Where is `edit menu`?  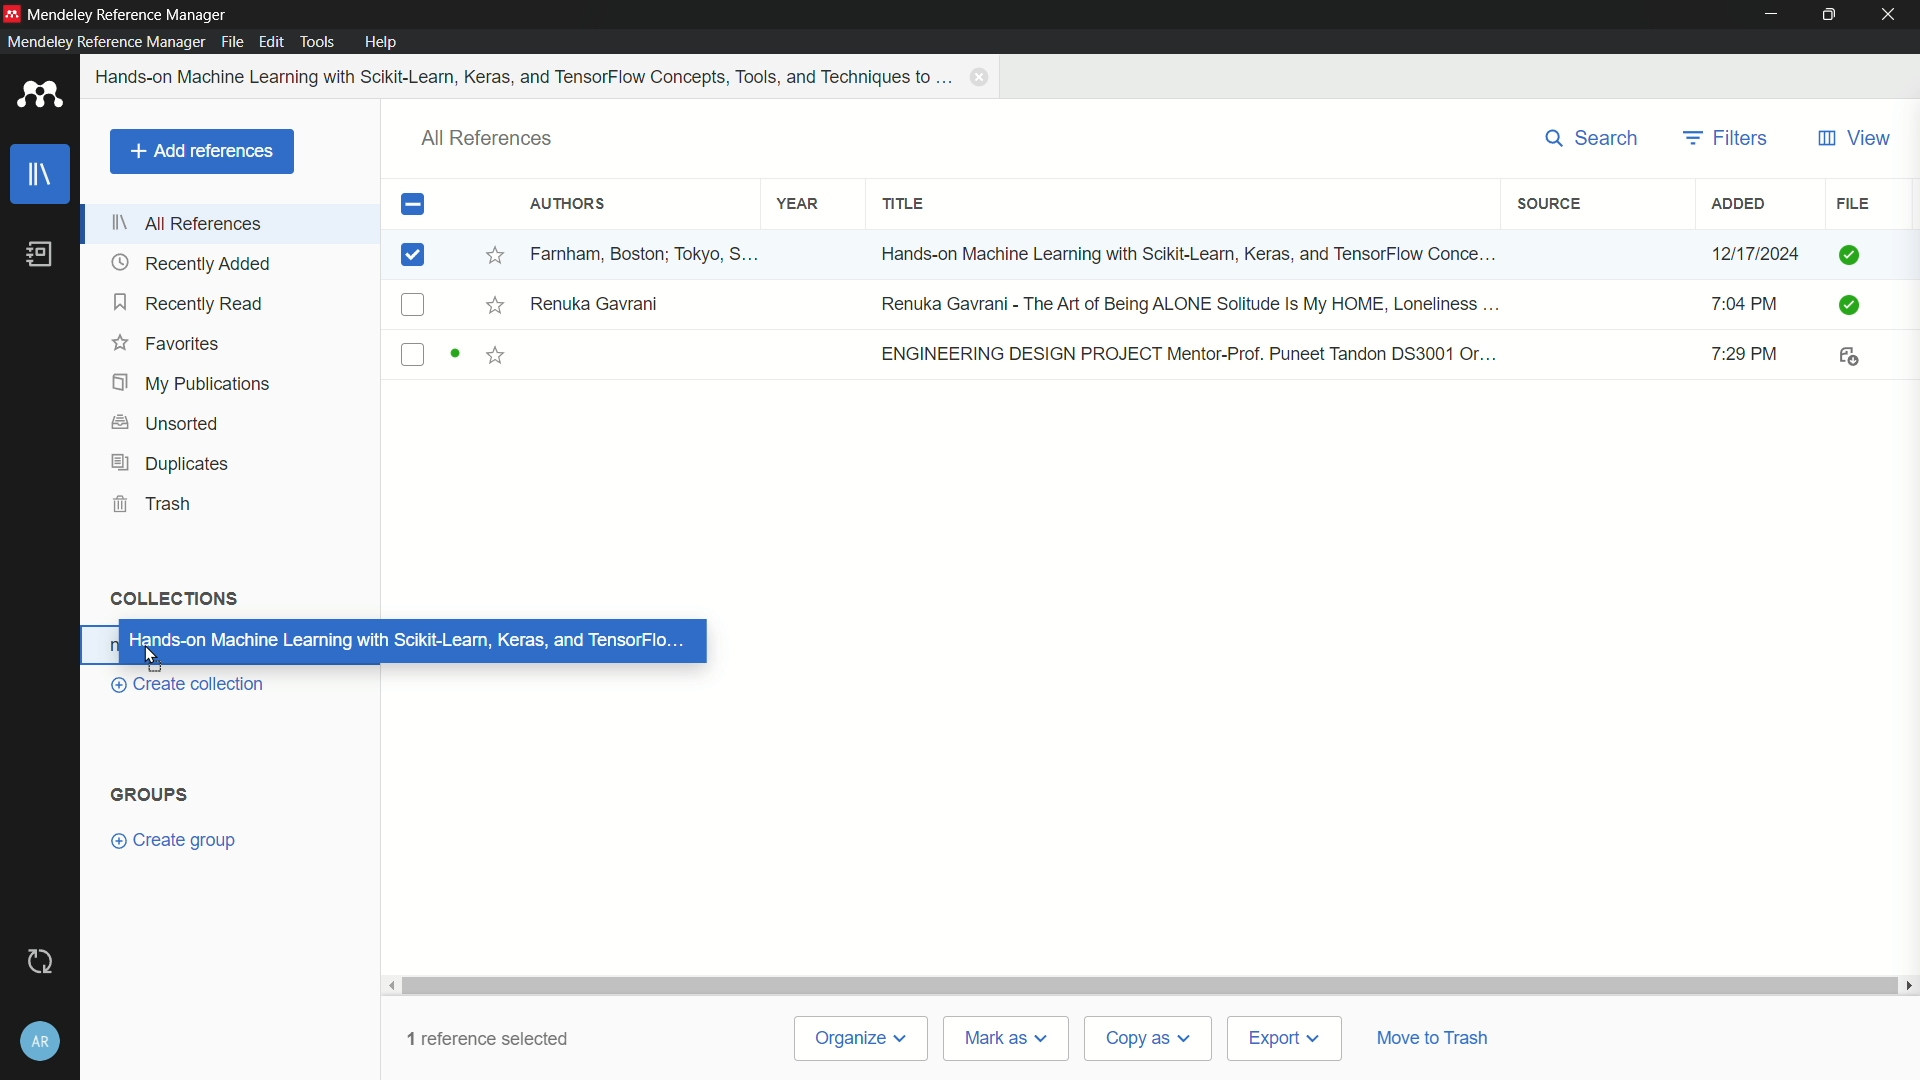
edit menu is located at coordinates (272, 42).